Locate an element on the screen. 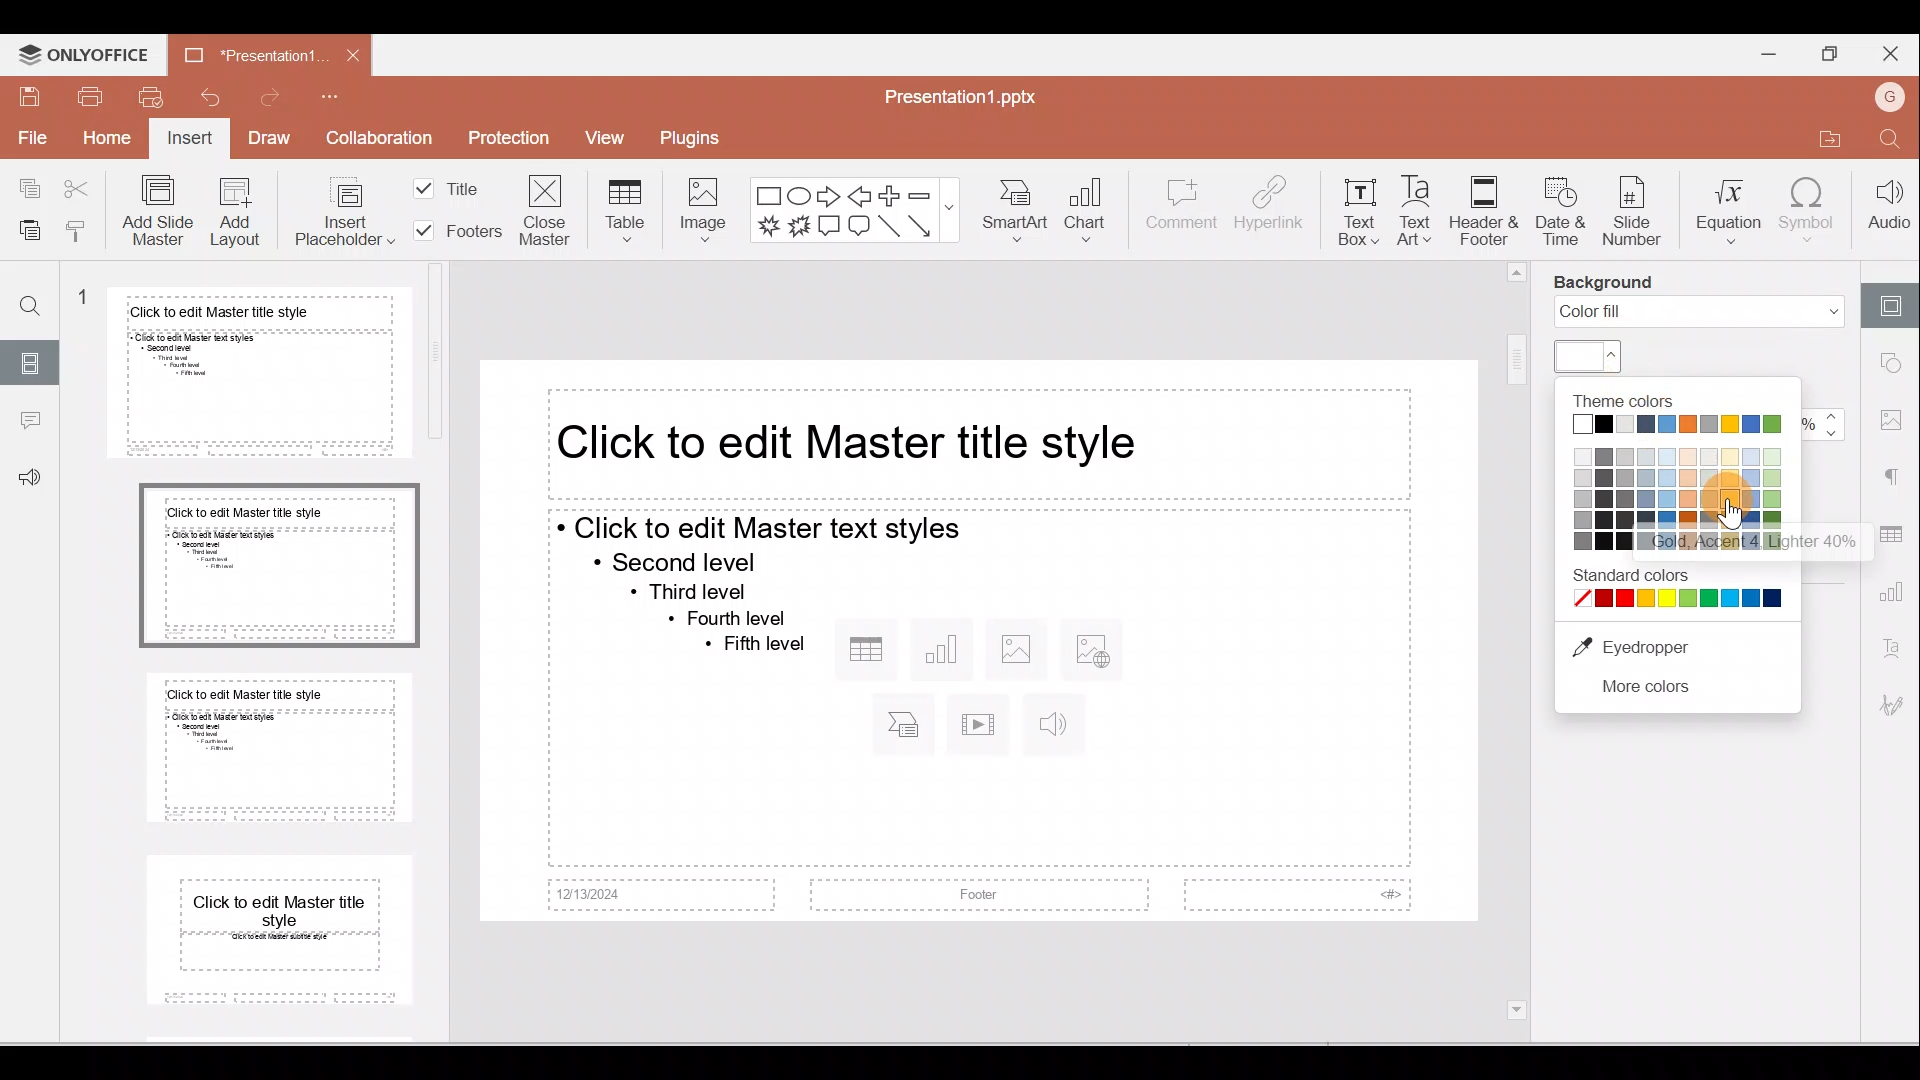  Plugins is located at coordinates (708, 139).